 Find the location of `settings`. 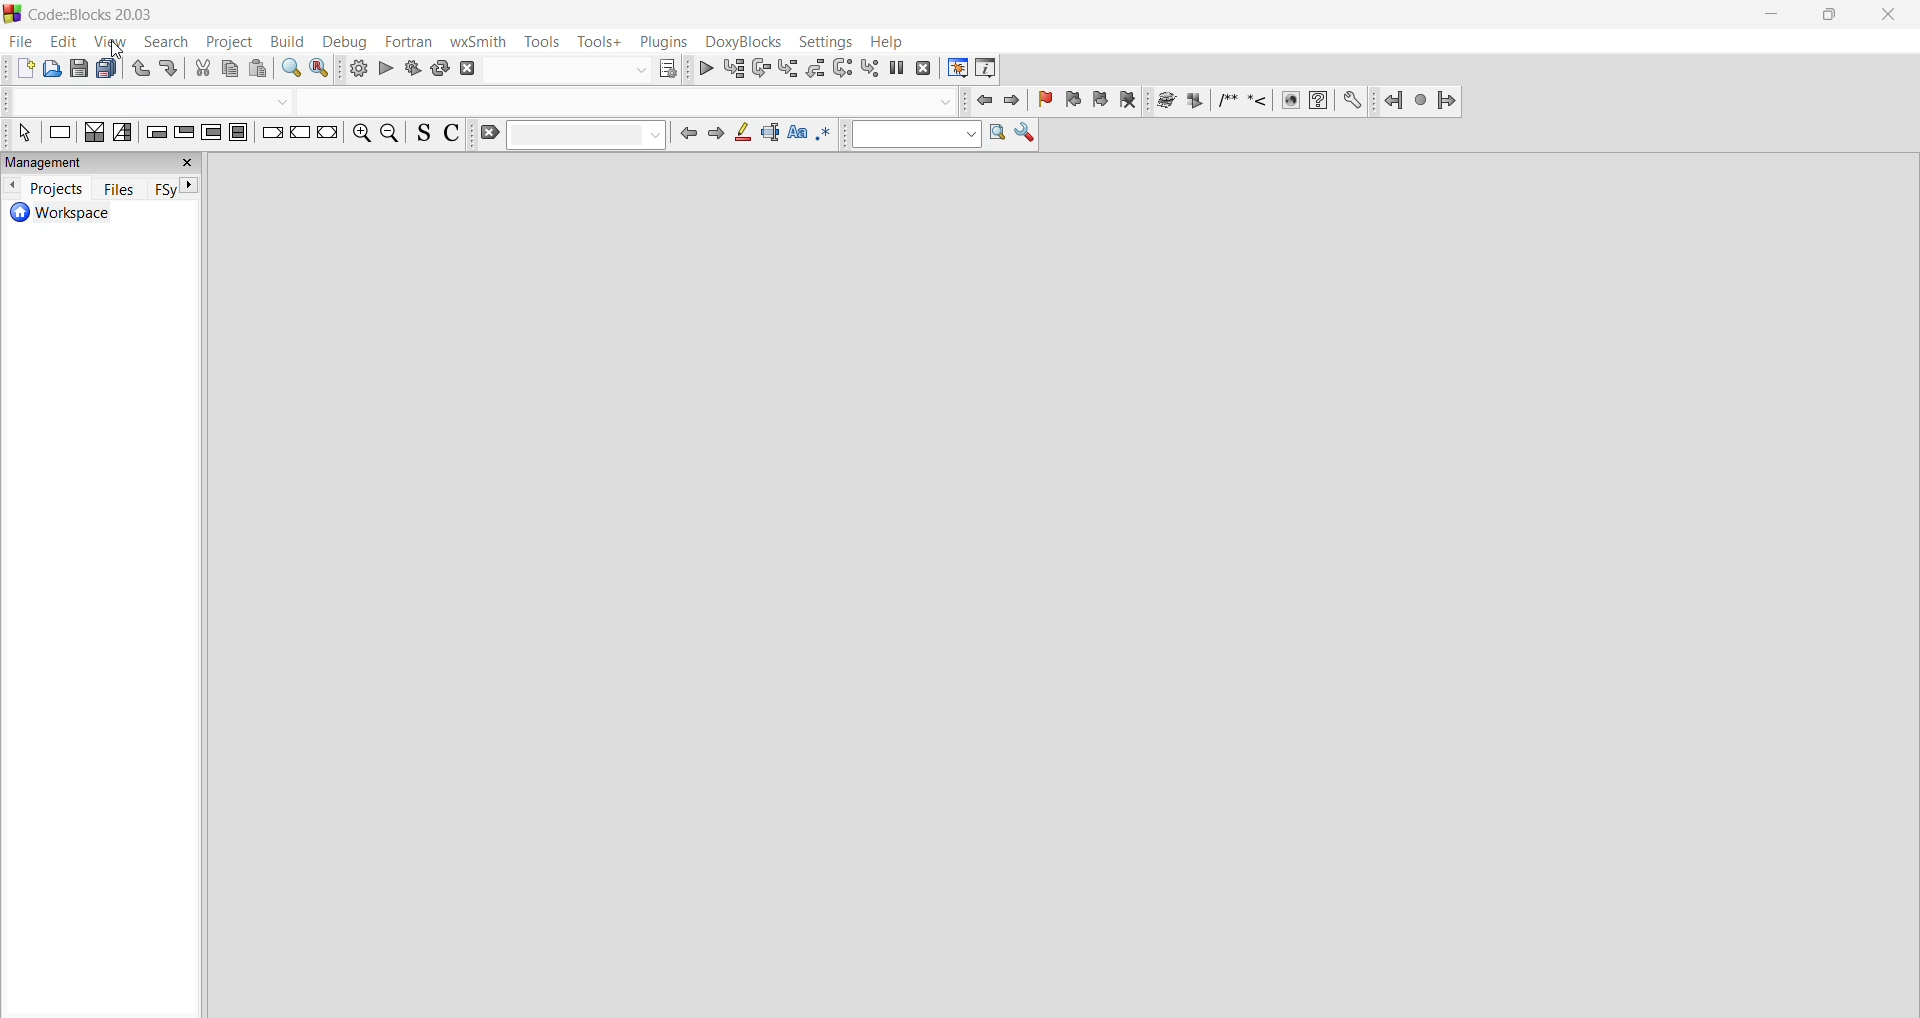

settings is located at coordinates (827, 41).